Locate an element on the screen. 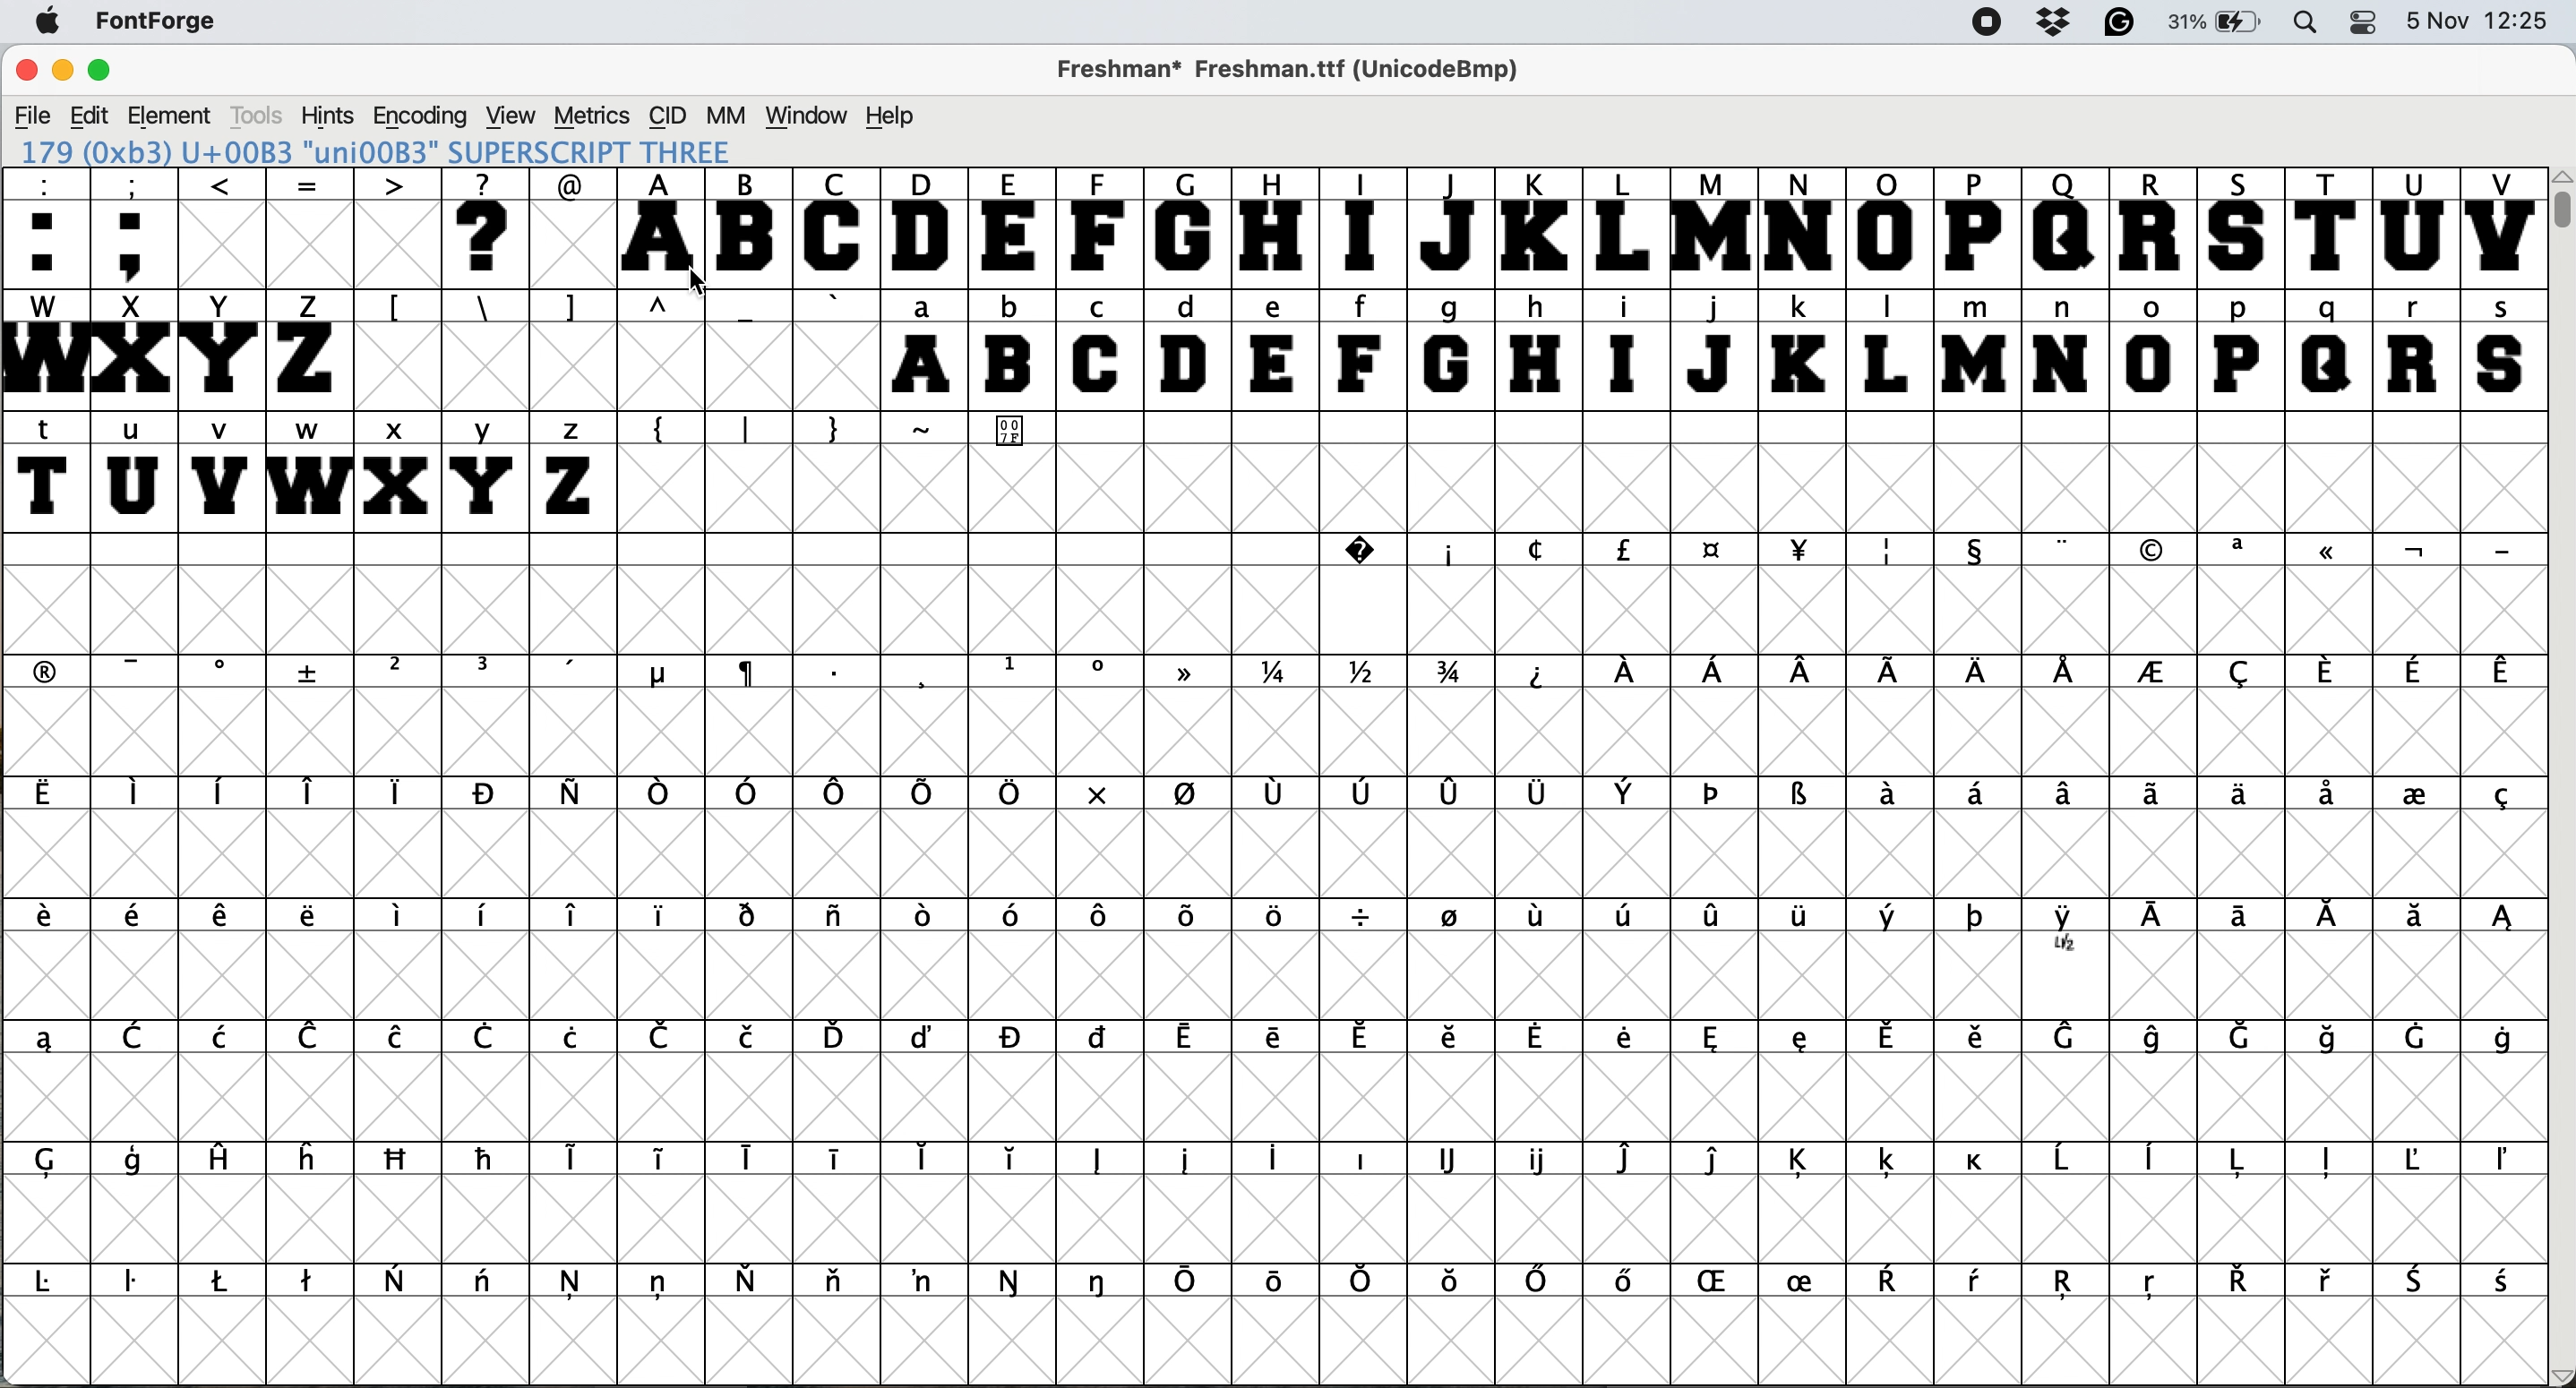  symbol is located at coordinates (1281, 1160).